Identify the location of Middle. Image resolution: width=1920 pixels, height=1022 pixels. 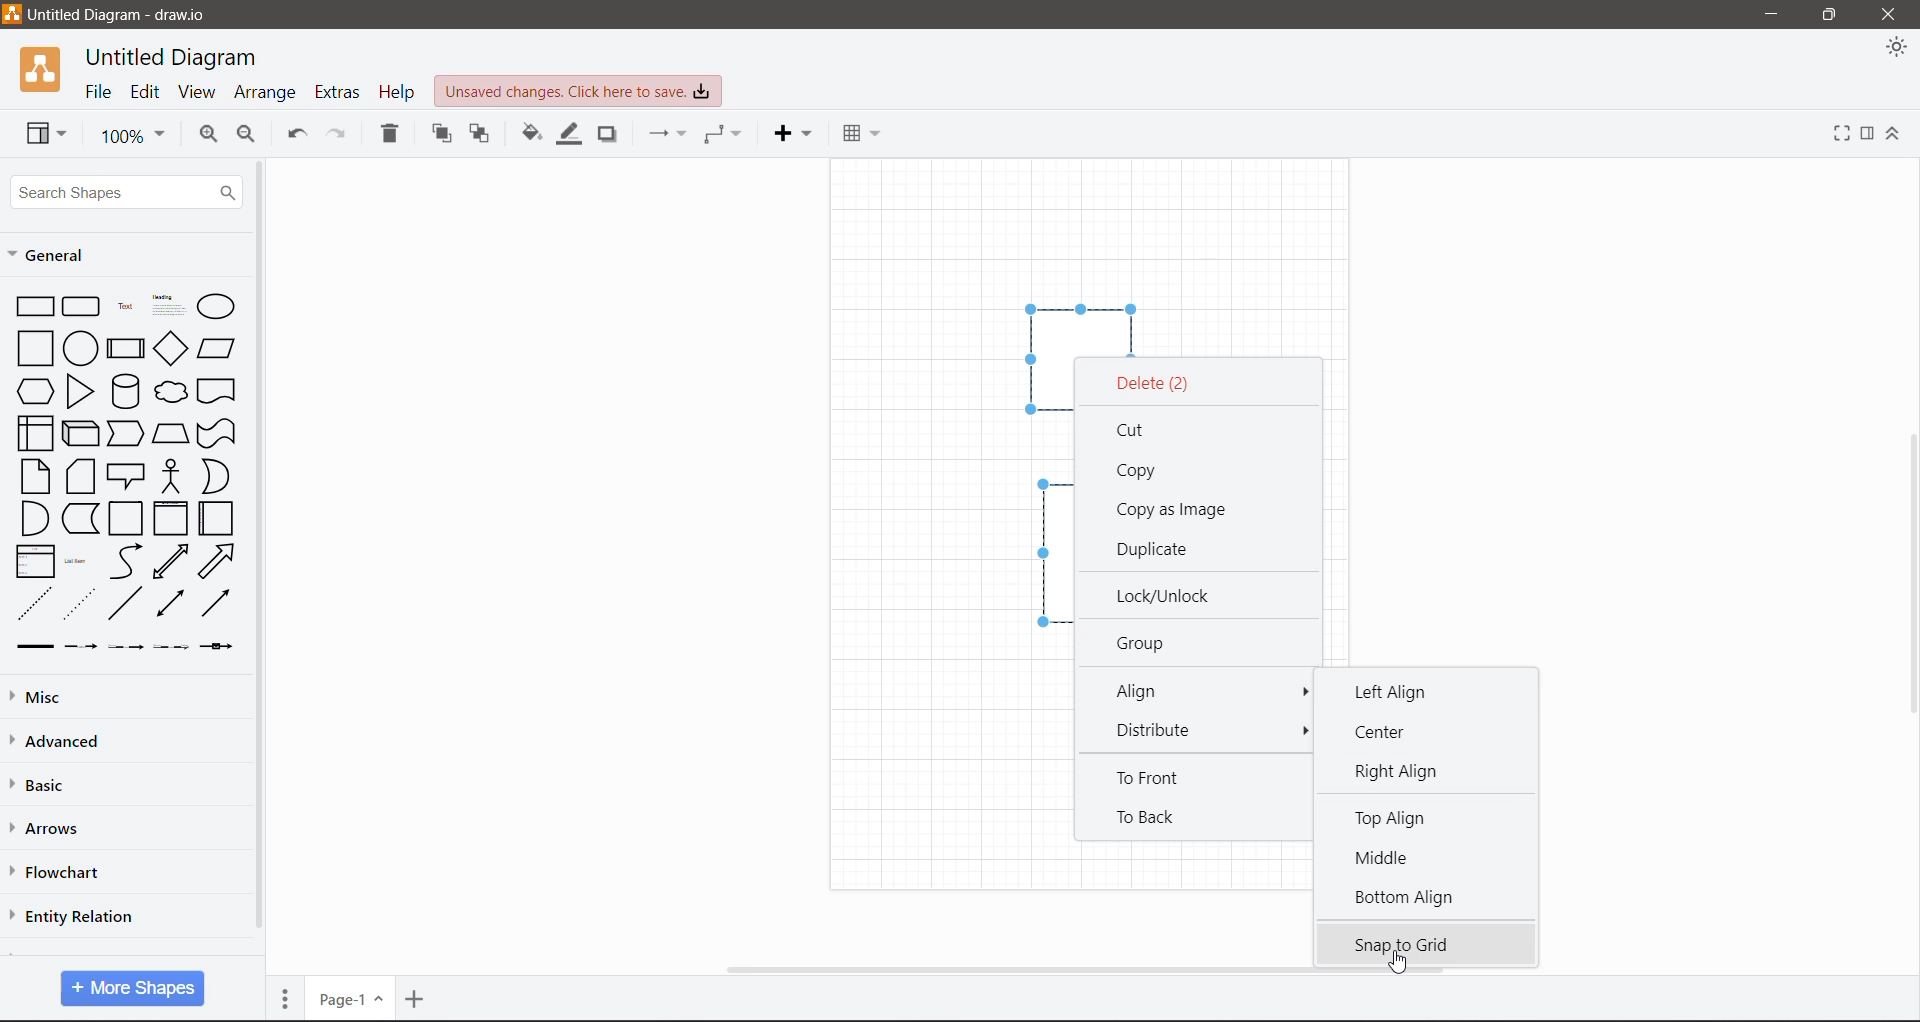
(1394, 857).